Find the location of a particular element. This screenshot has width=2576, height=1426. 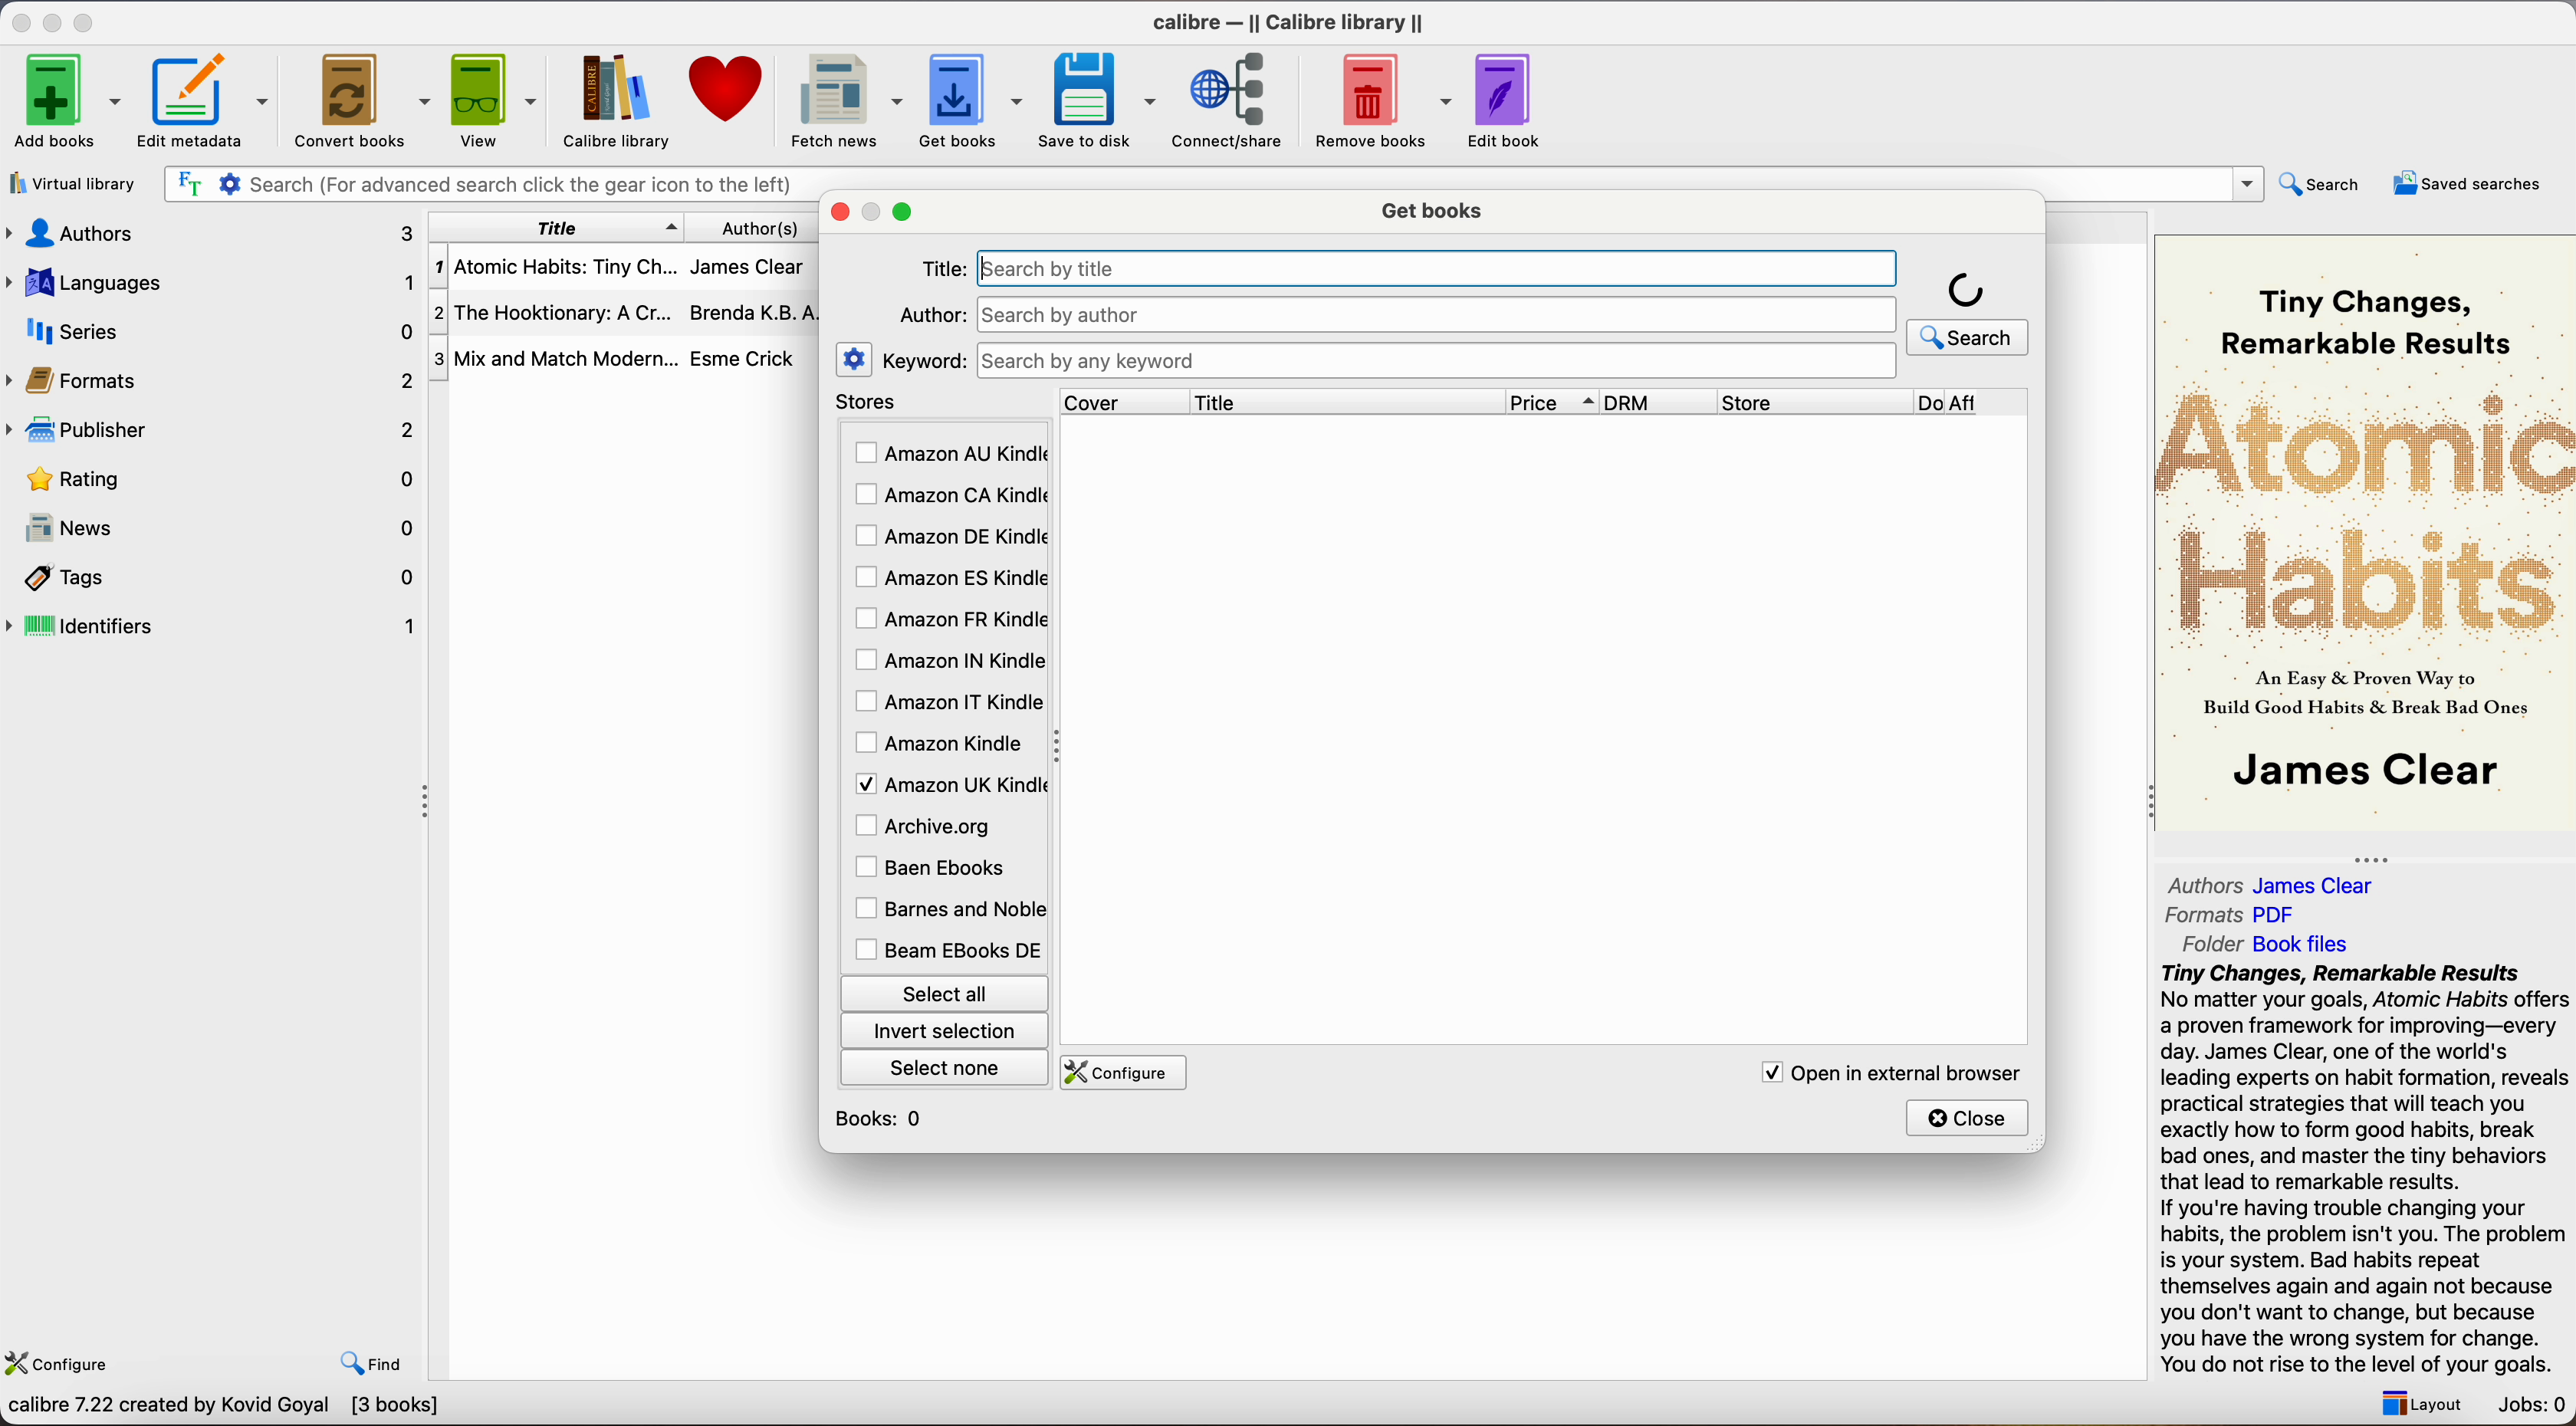

invert selection is located at coordinates (943, 1030).